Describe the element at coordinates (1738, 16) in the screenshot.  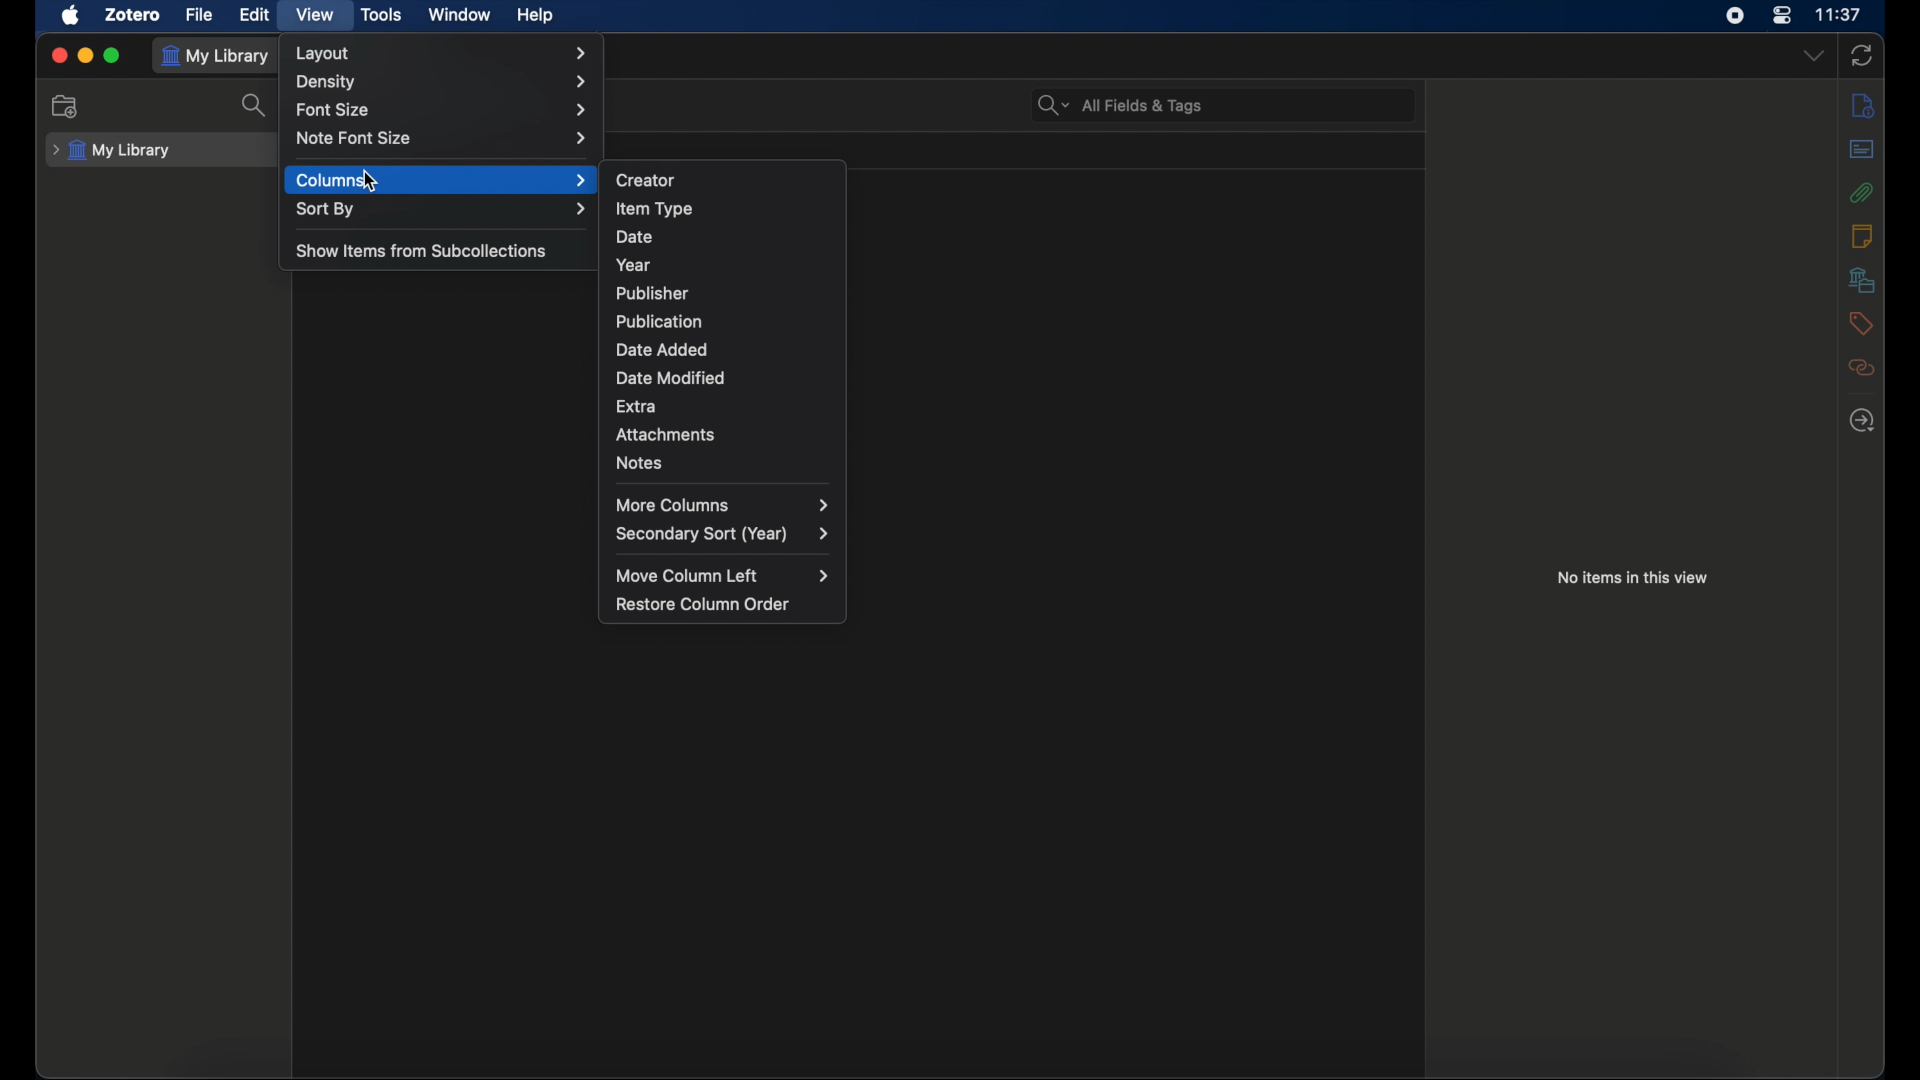
I see `screen recorder` at that location.